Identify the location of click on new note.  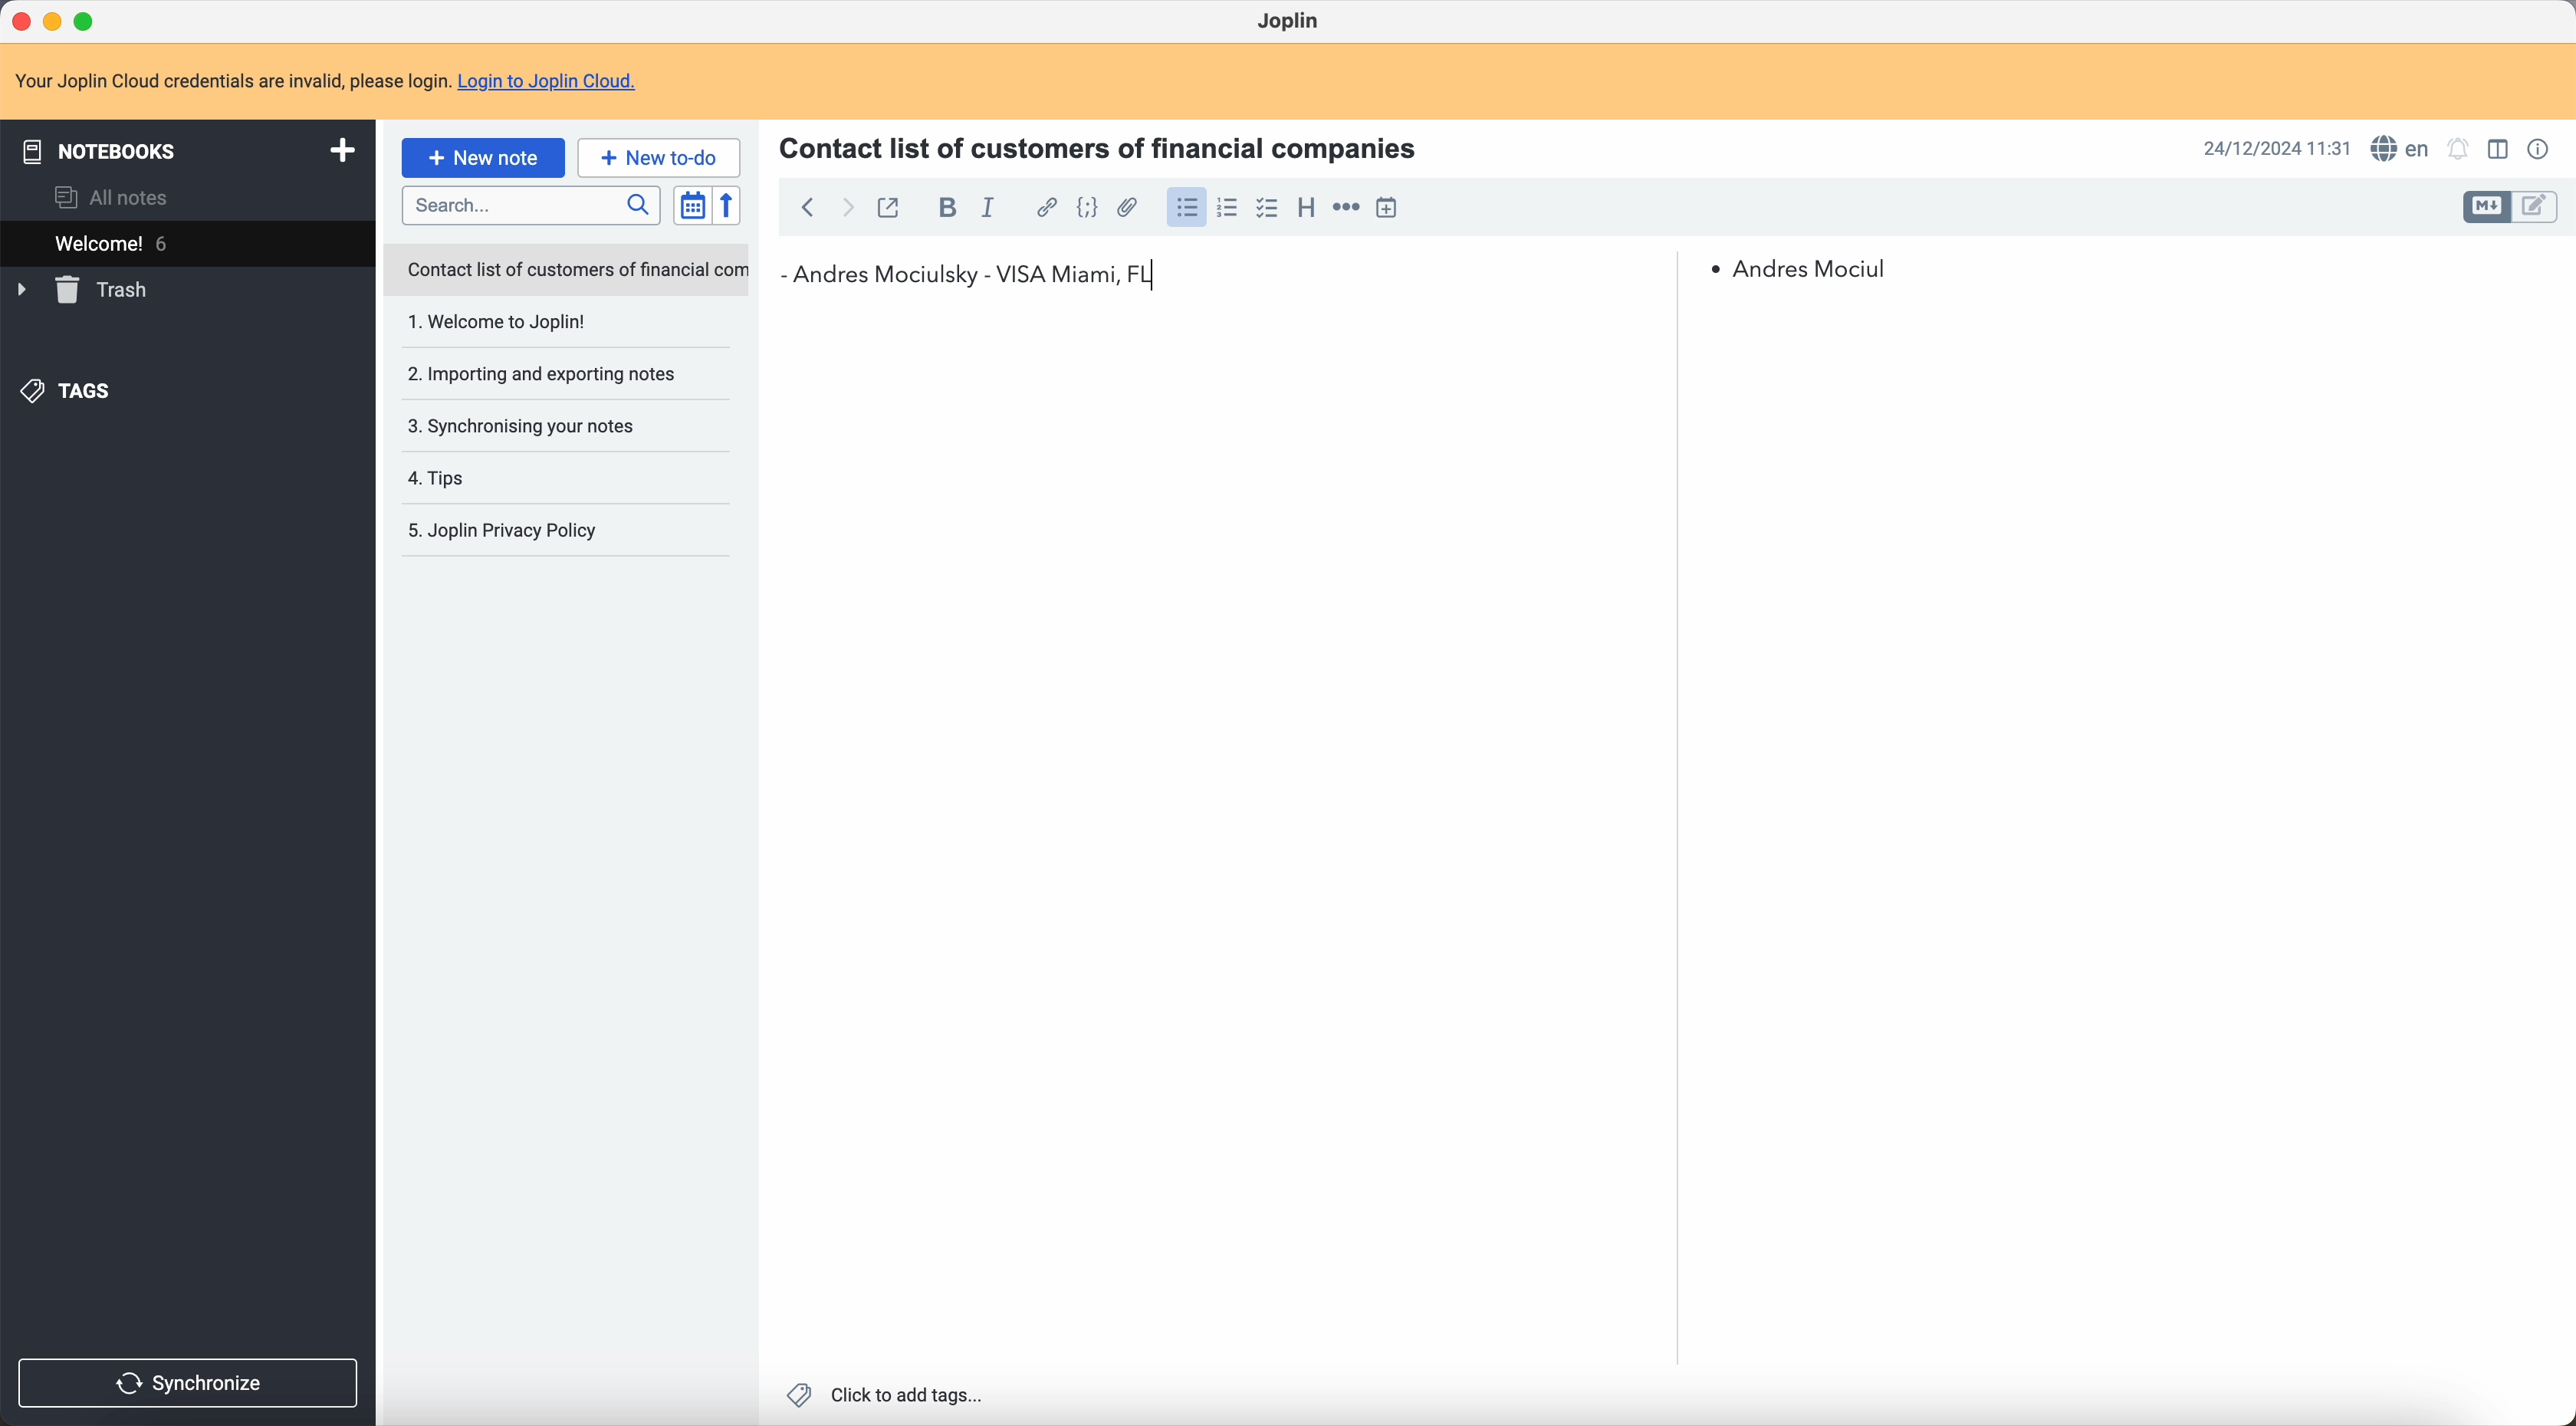
(485, 158).